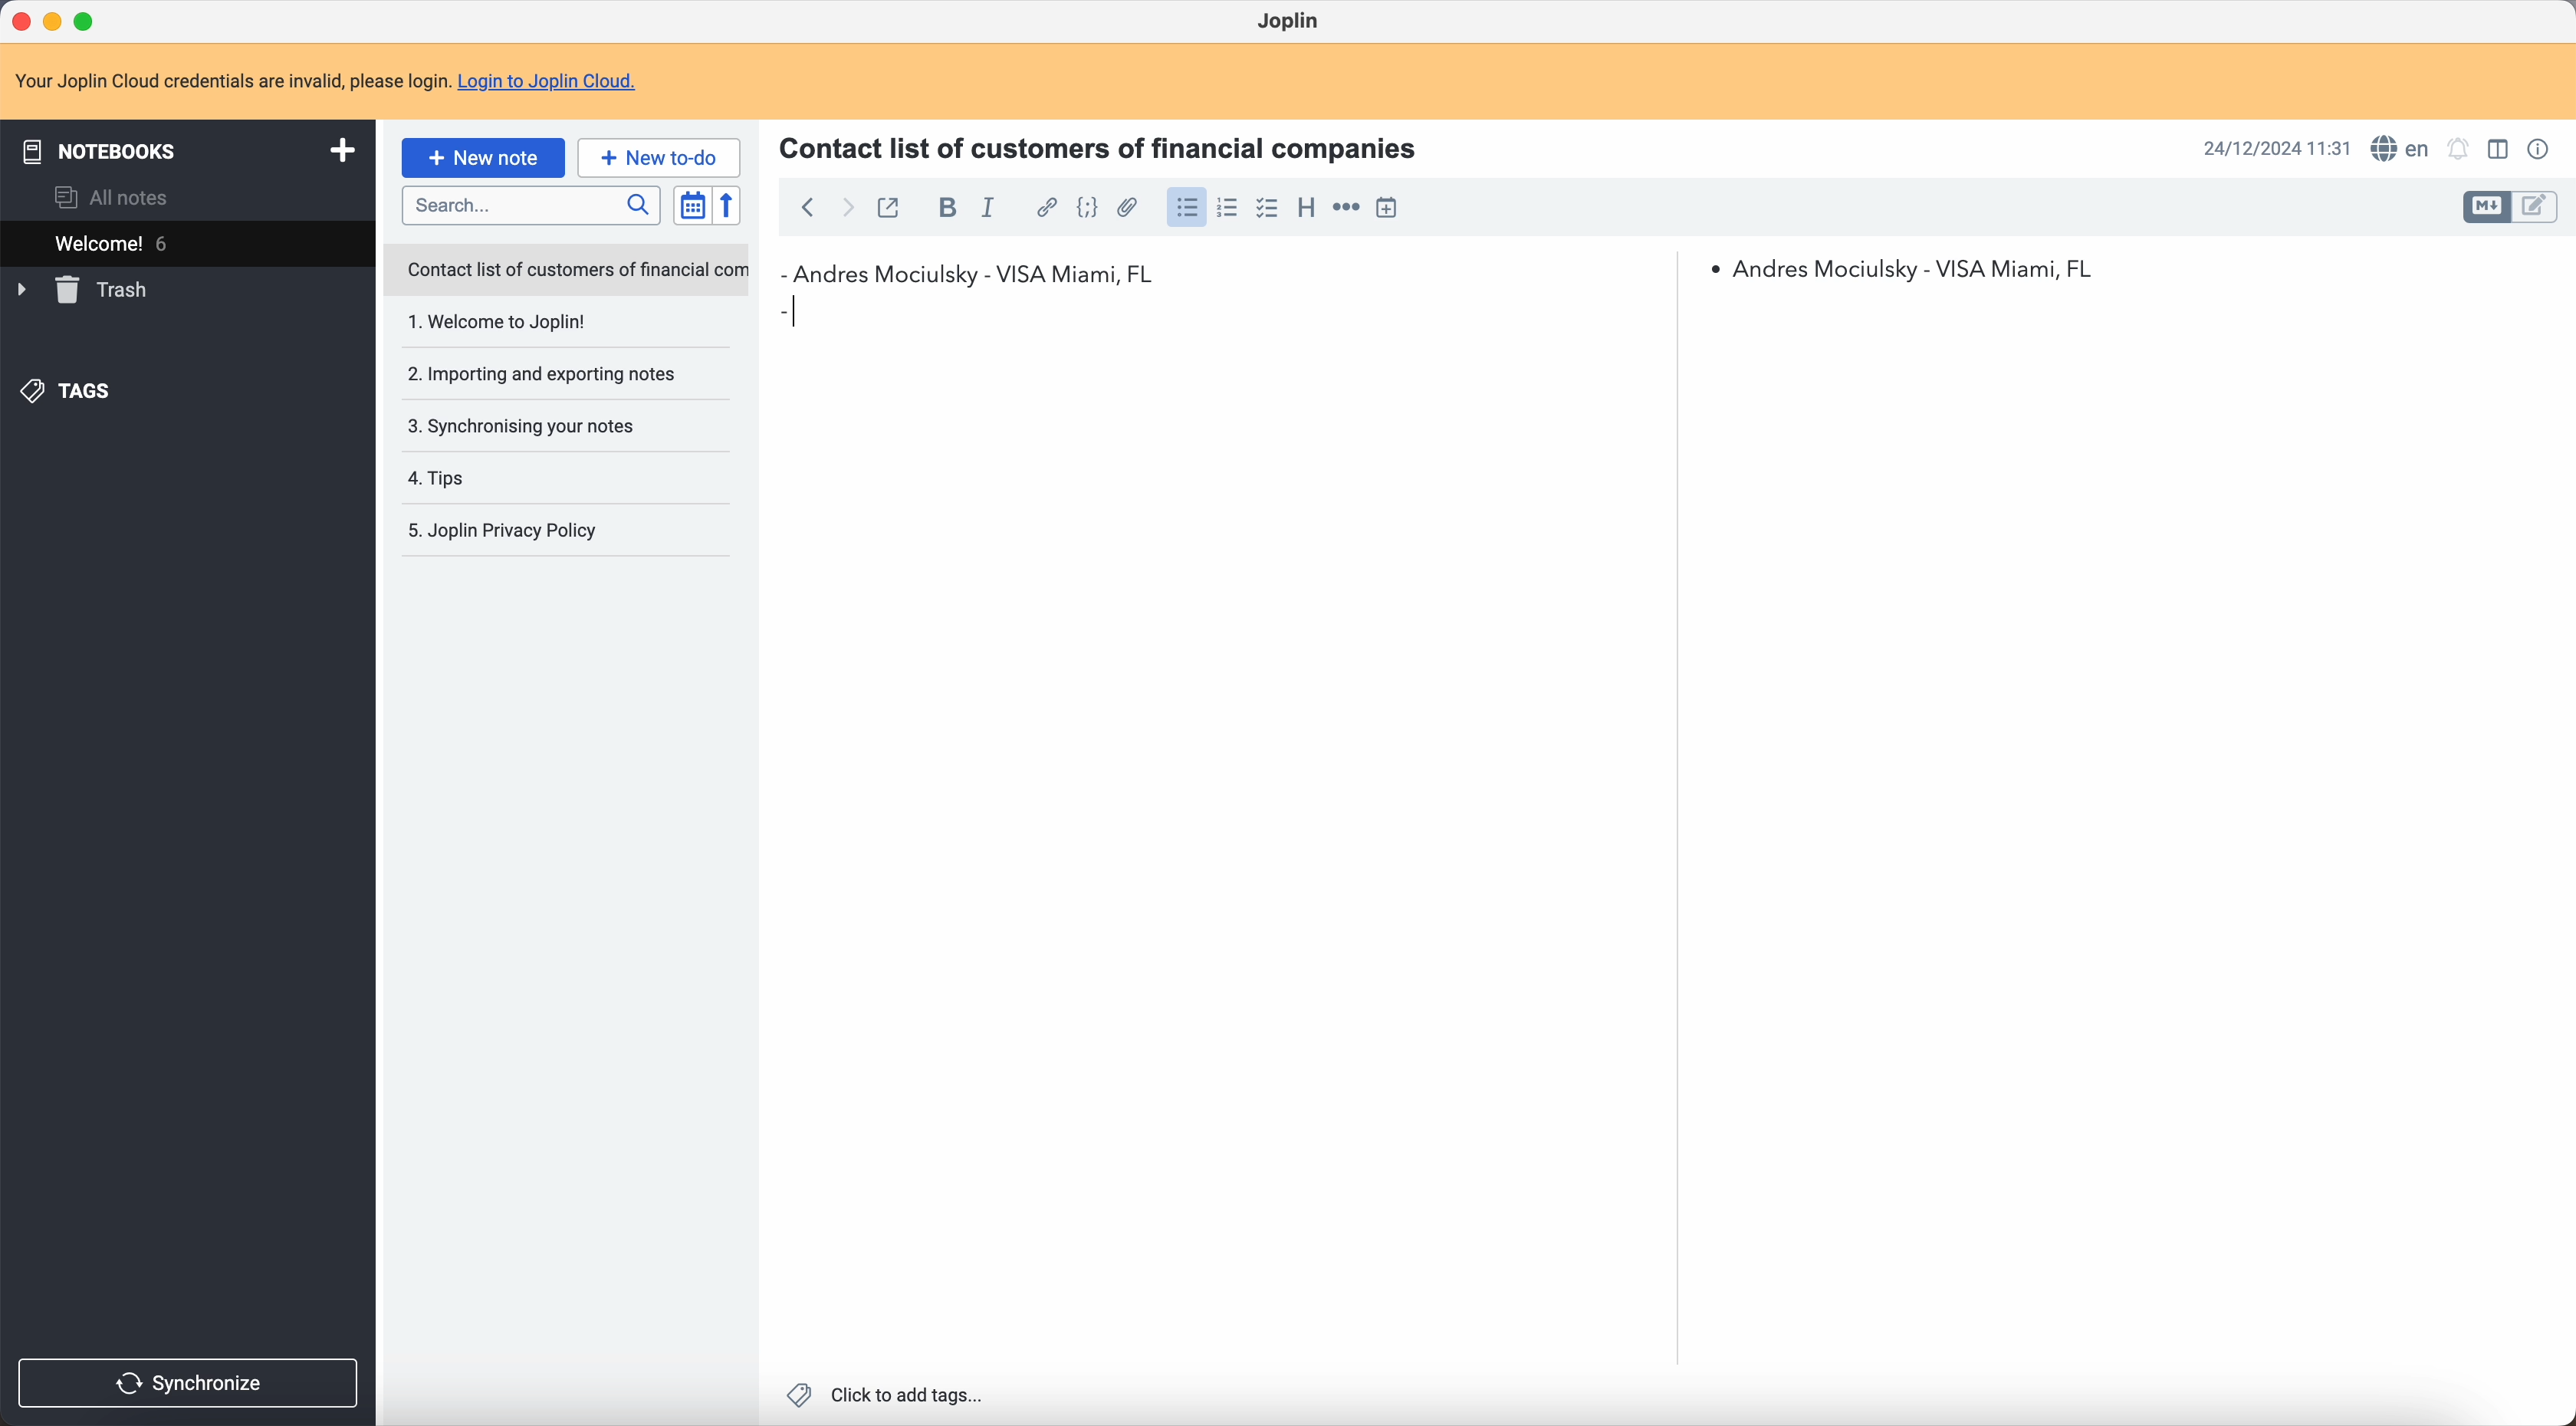 The image size is (2576, 1426). What do you see at coordinates (485, 158) in the screenshot?
I see `click on new note` at bounding box center [485, 158].